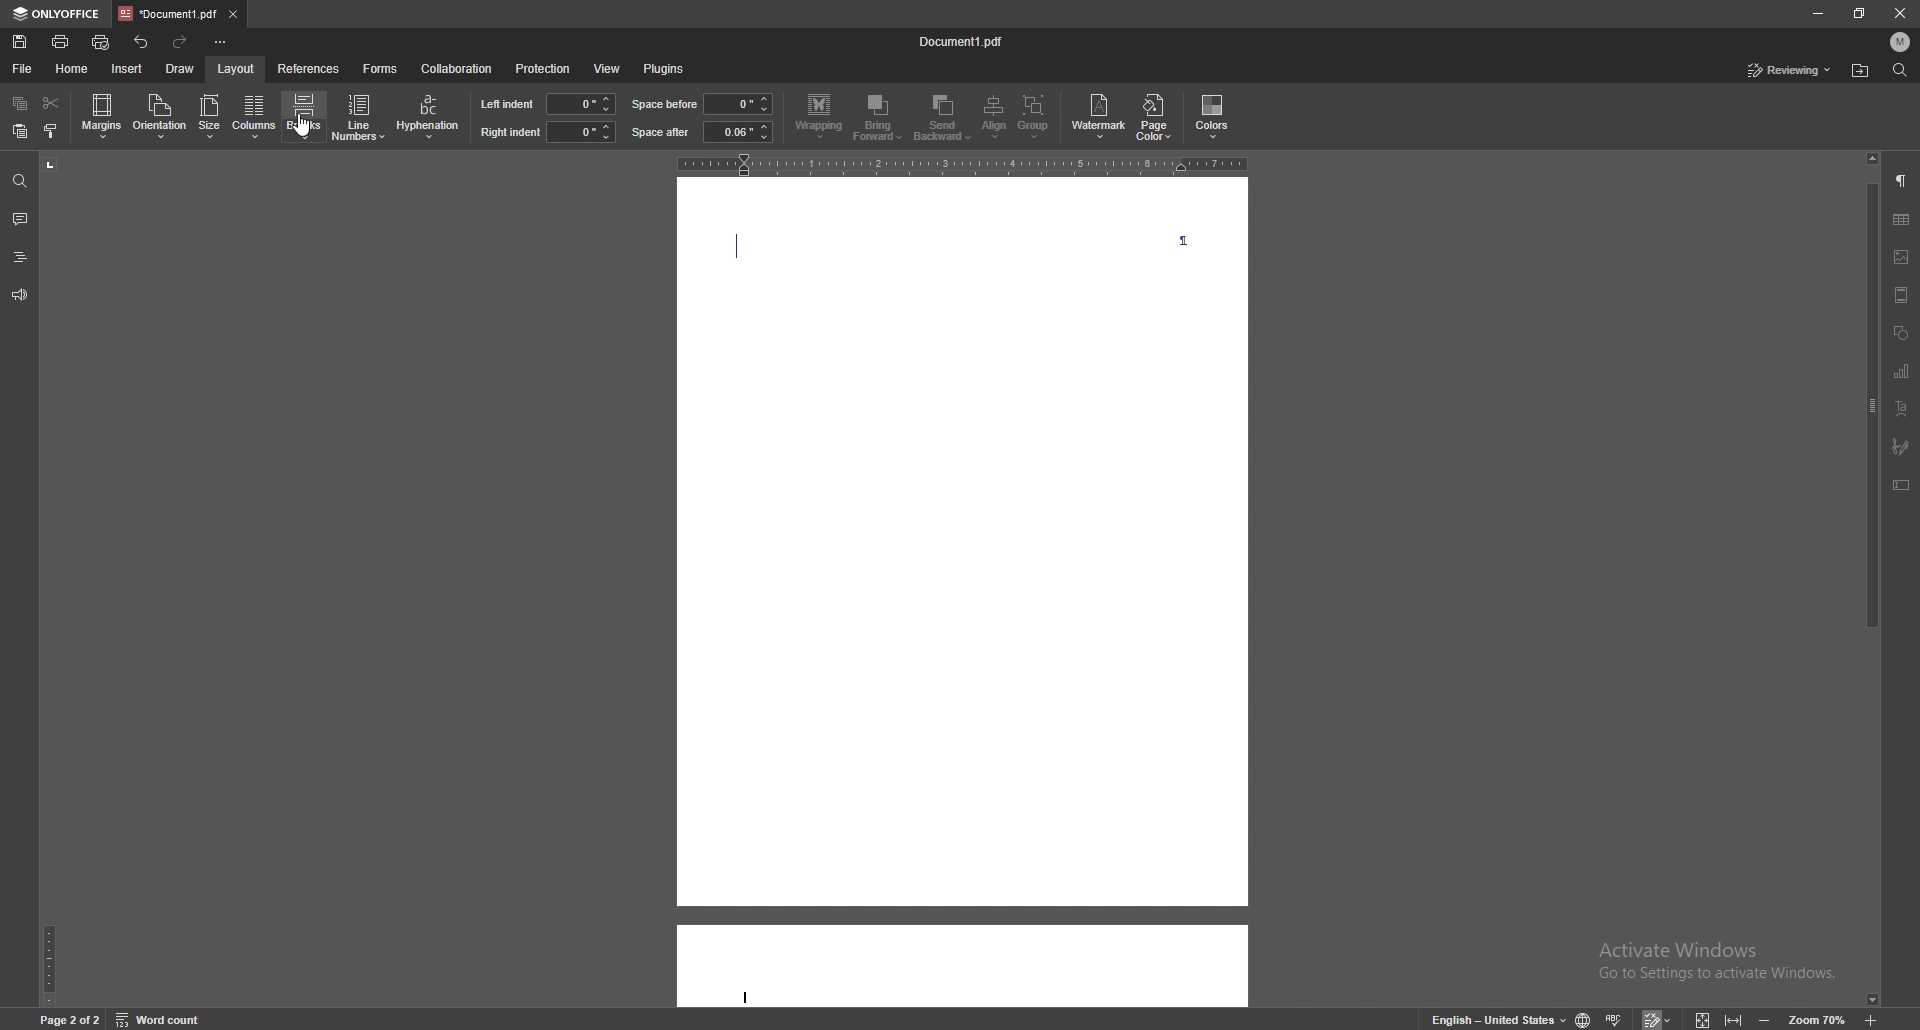 The width and height of the screenshot is (1920, 1030). I want to click on page 1 of 1, so click(63, 1019).